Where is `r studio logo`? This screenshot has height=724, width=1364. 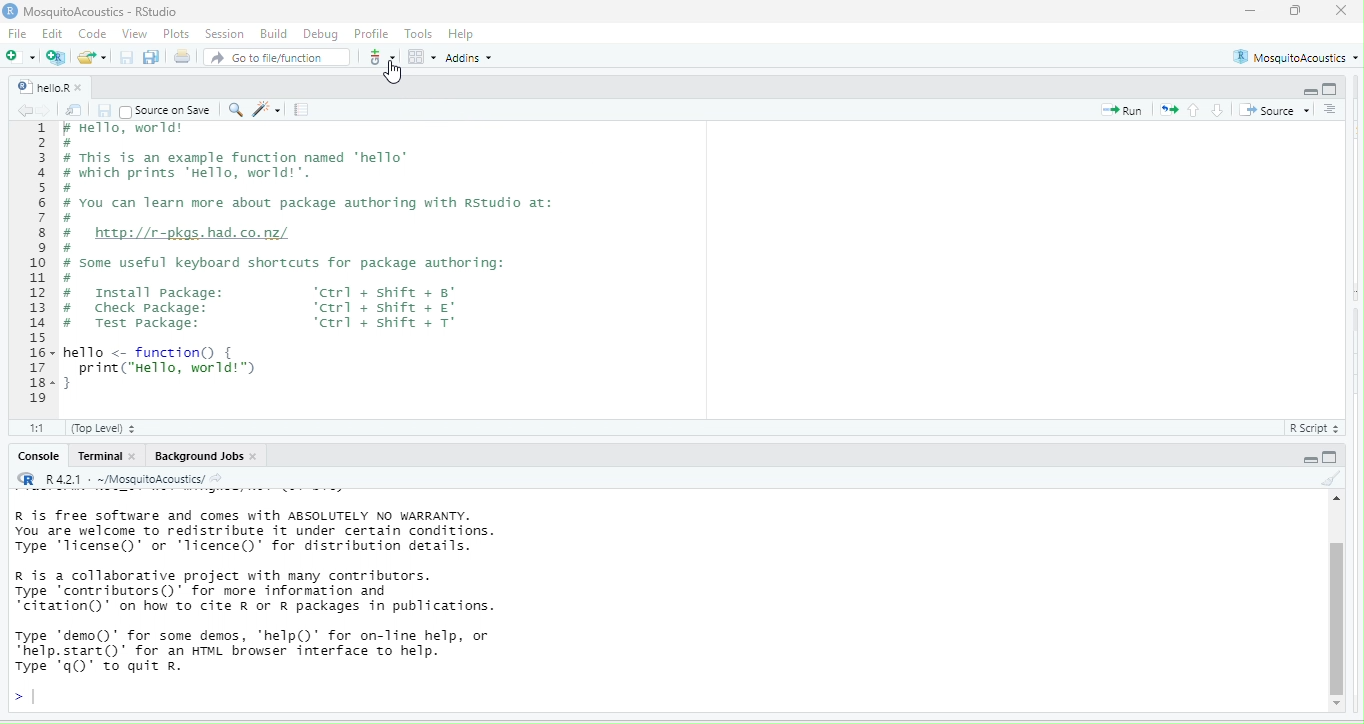 r studio logo is located at coordinates (11, 12).